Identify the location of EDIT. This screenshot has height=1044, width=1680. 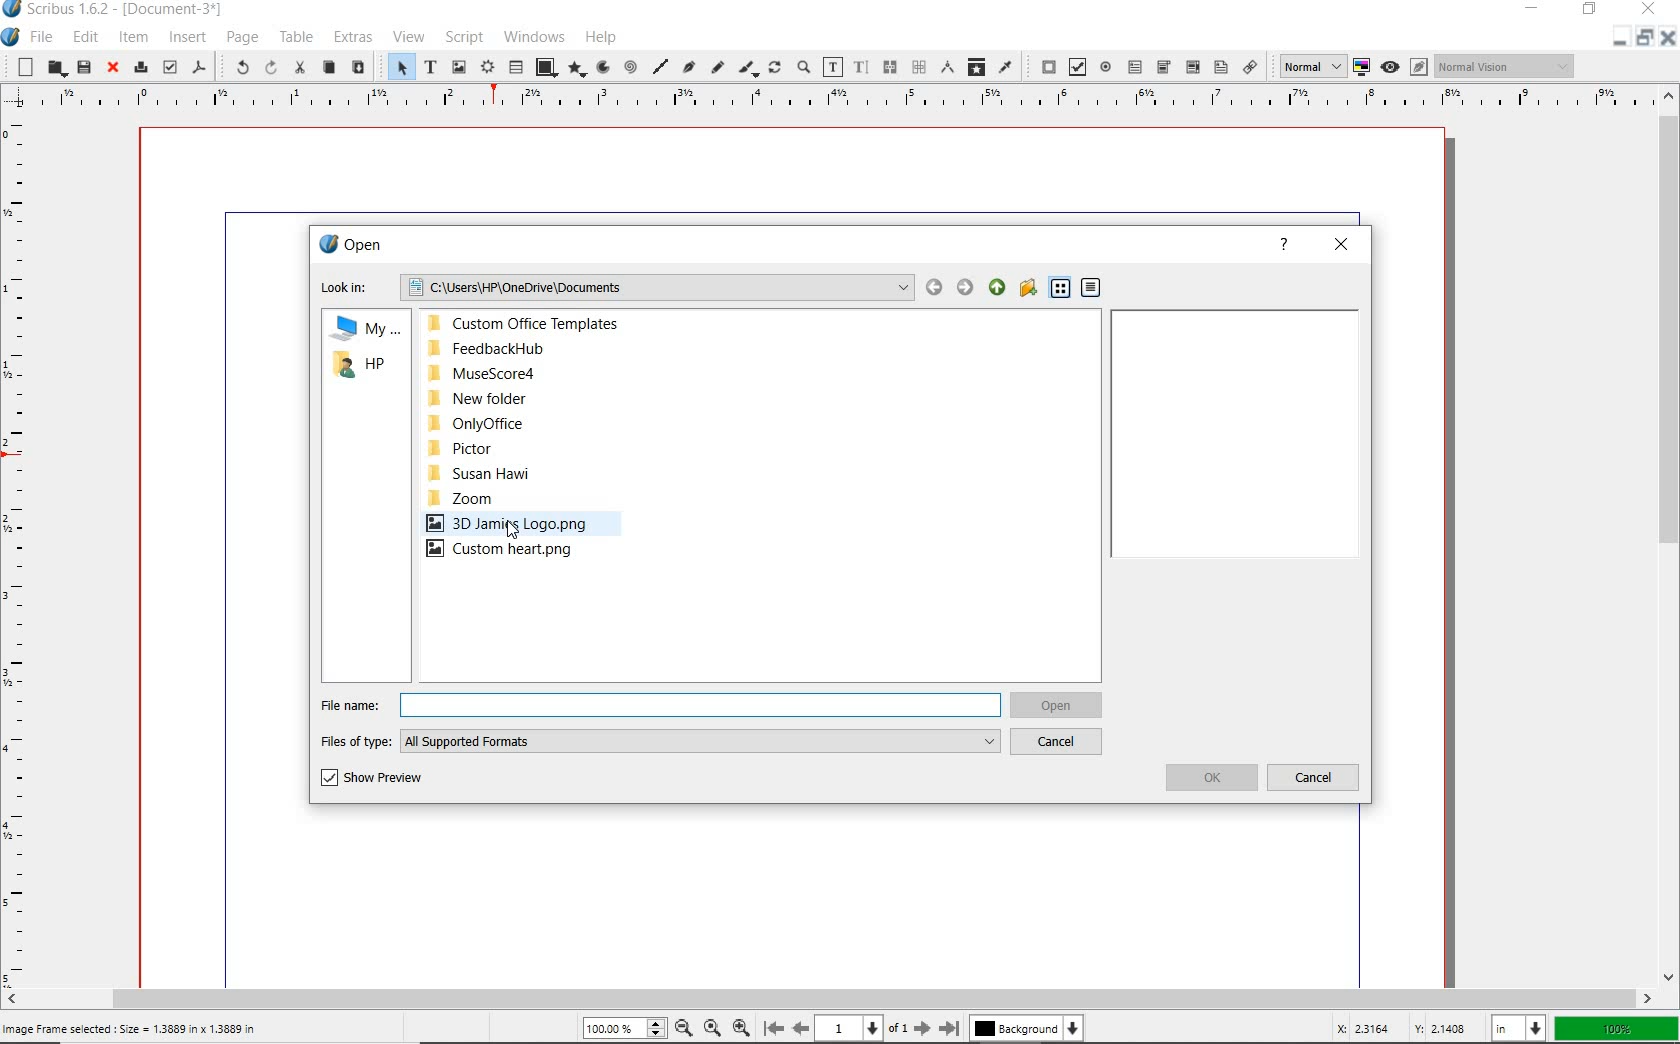
(85, 37).